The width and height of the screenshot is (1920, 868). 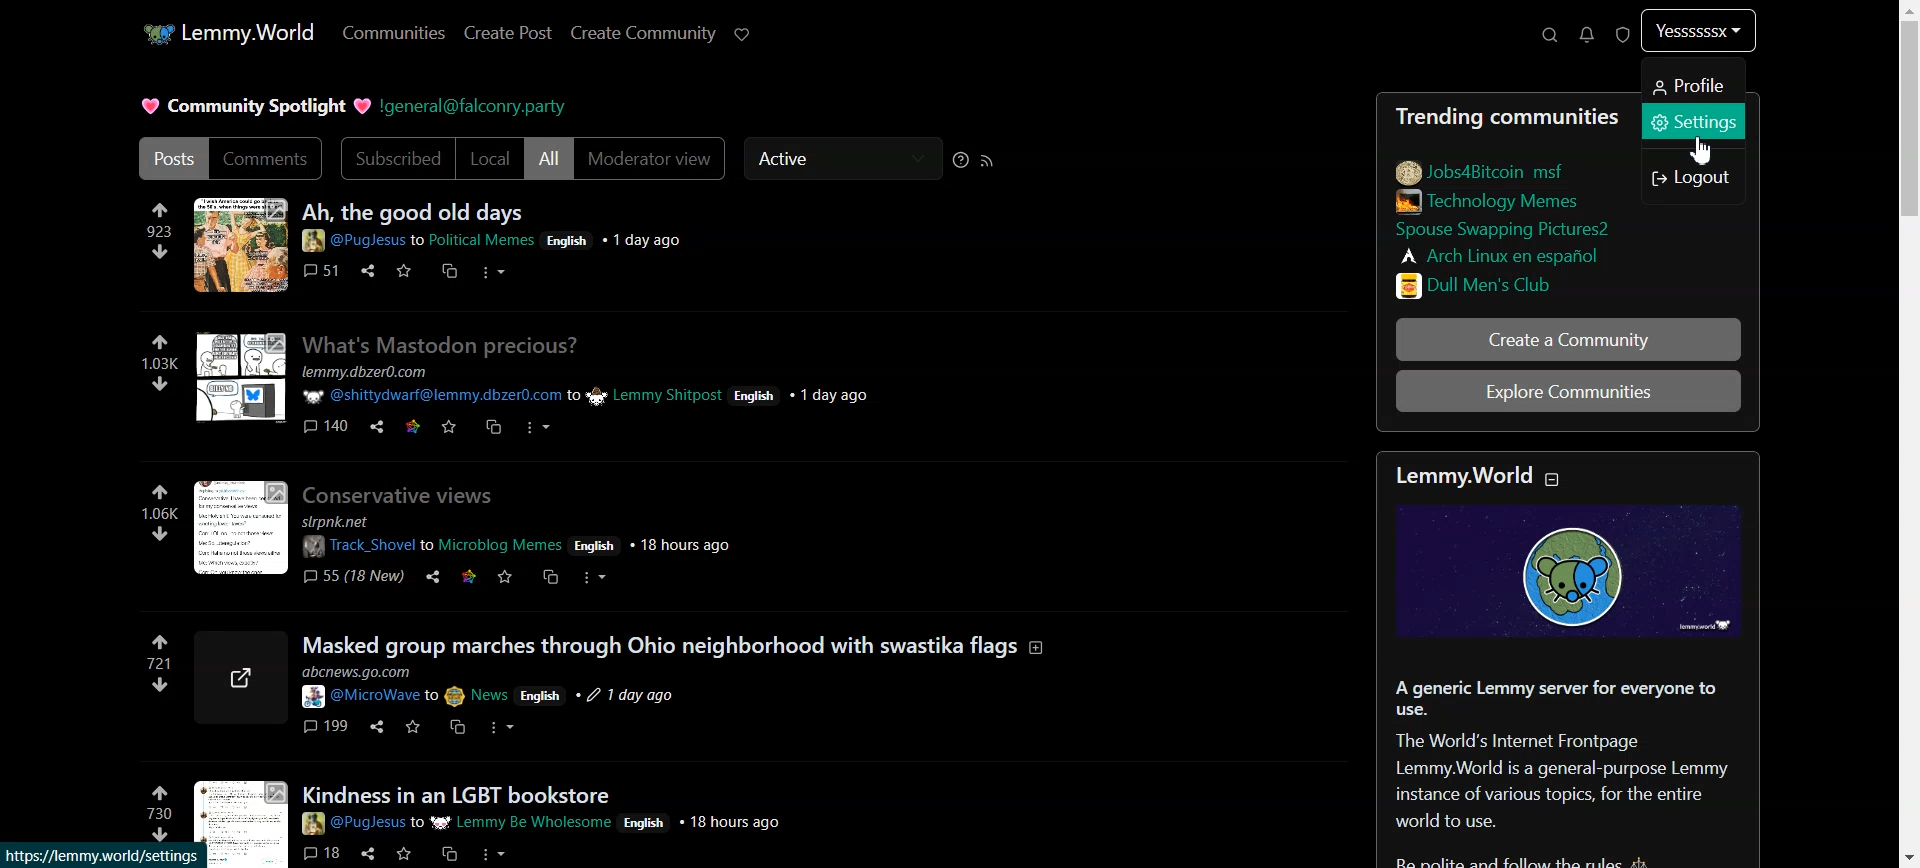 I want to click on comments, so click(x=323, y=270).